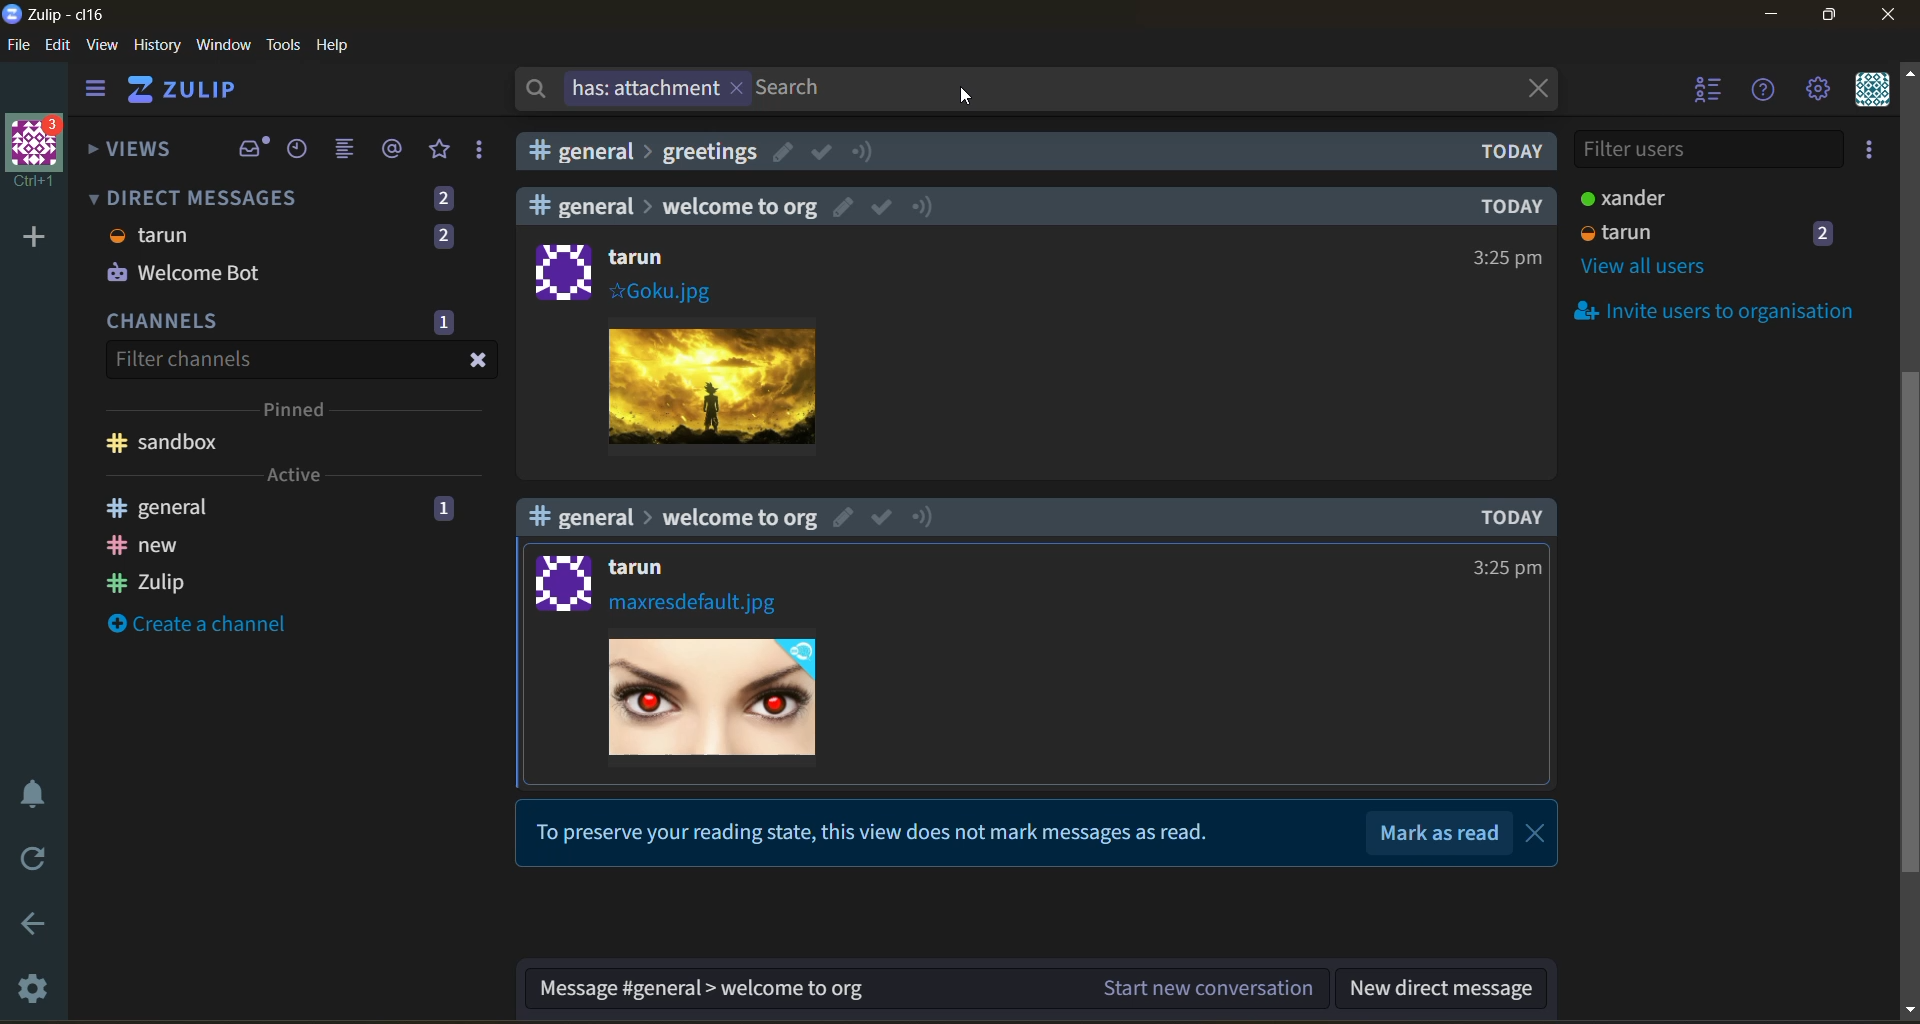 The width and height of the screenshot is (1920, 1024). What do you see at coordinates (165, 507) in the screenshot?
I see `# general` at bounding box center [165, 507].